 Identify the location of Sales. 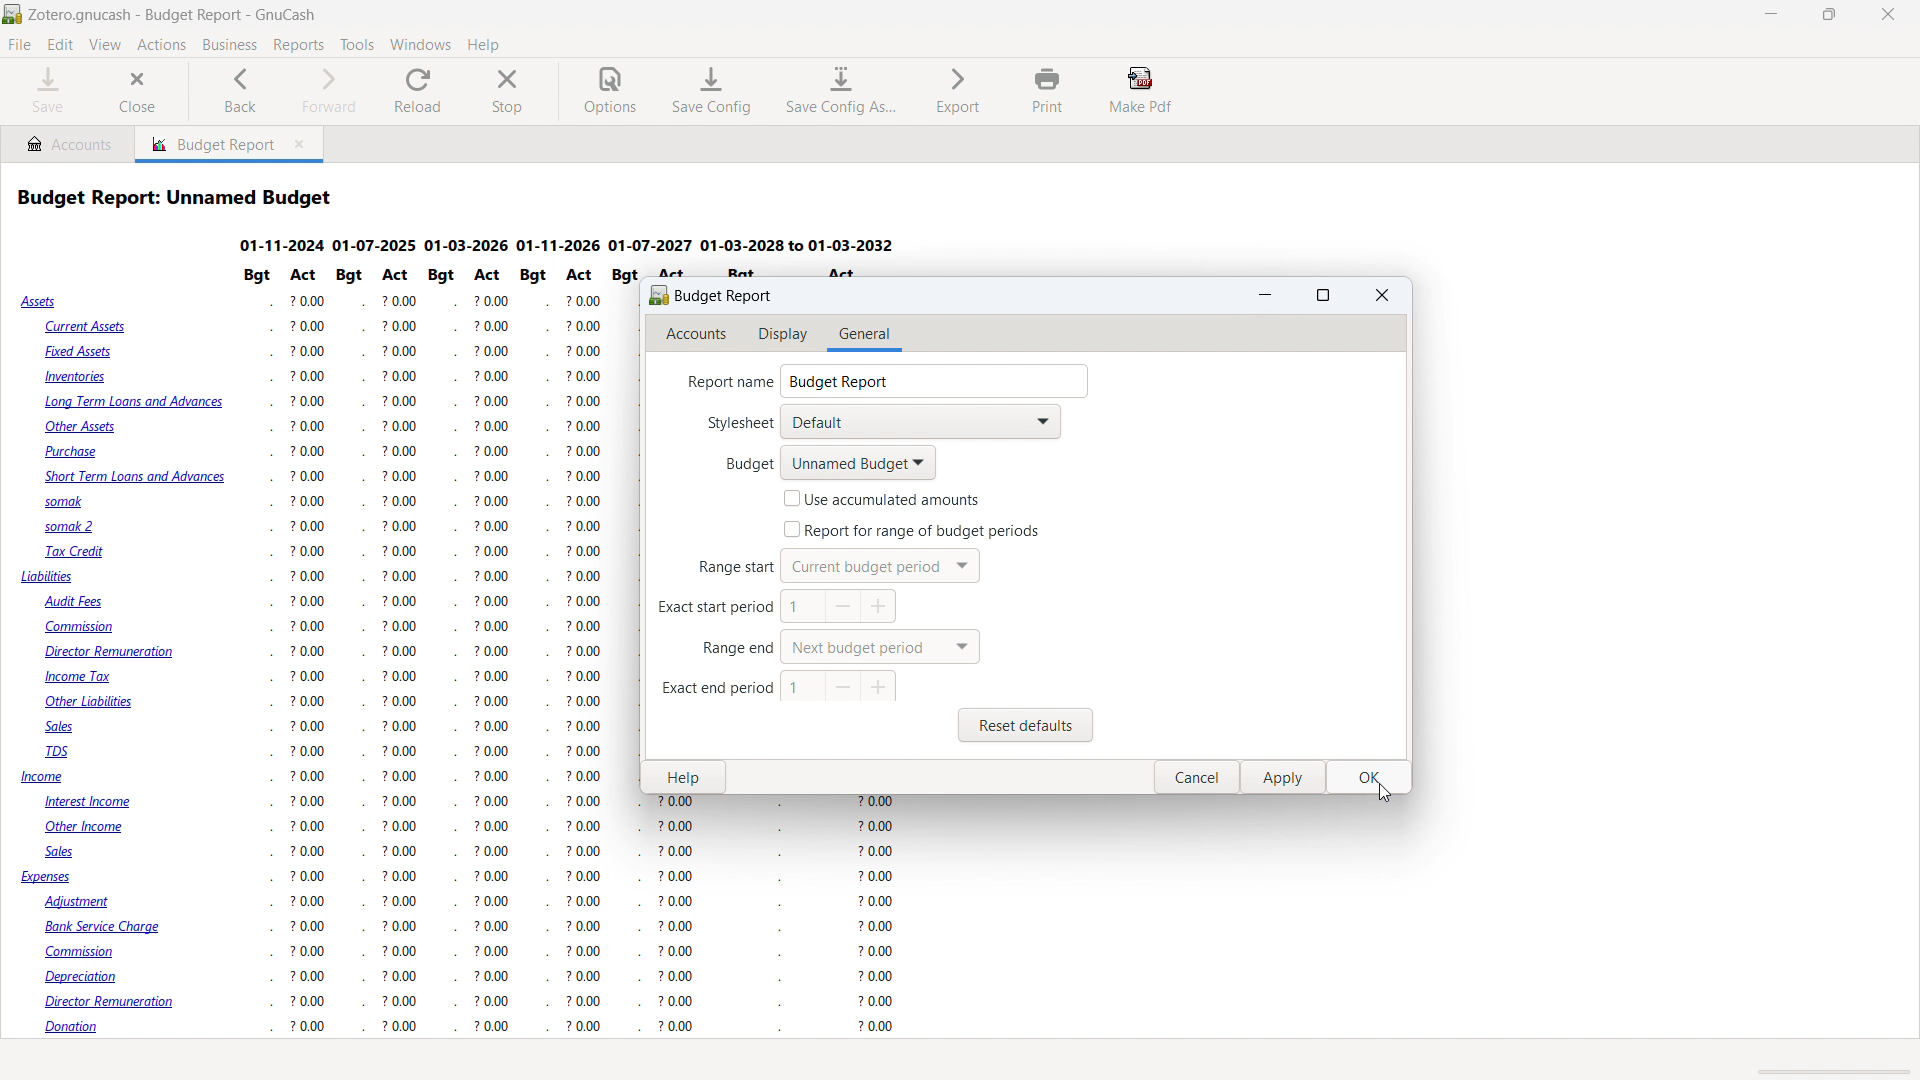
(70, 728).